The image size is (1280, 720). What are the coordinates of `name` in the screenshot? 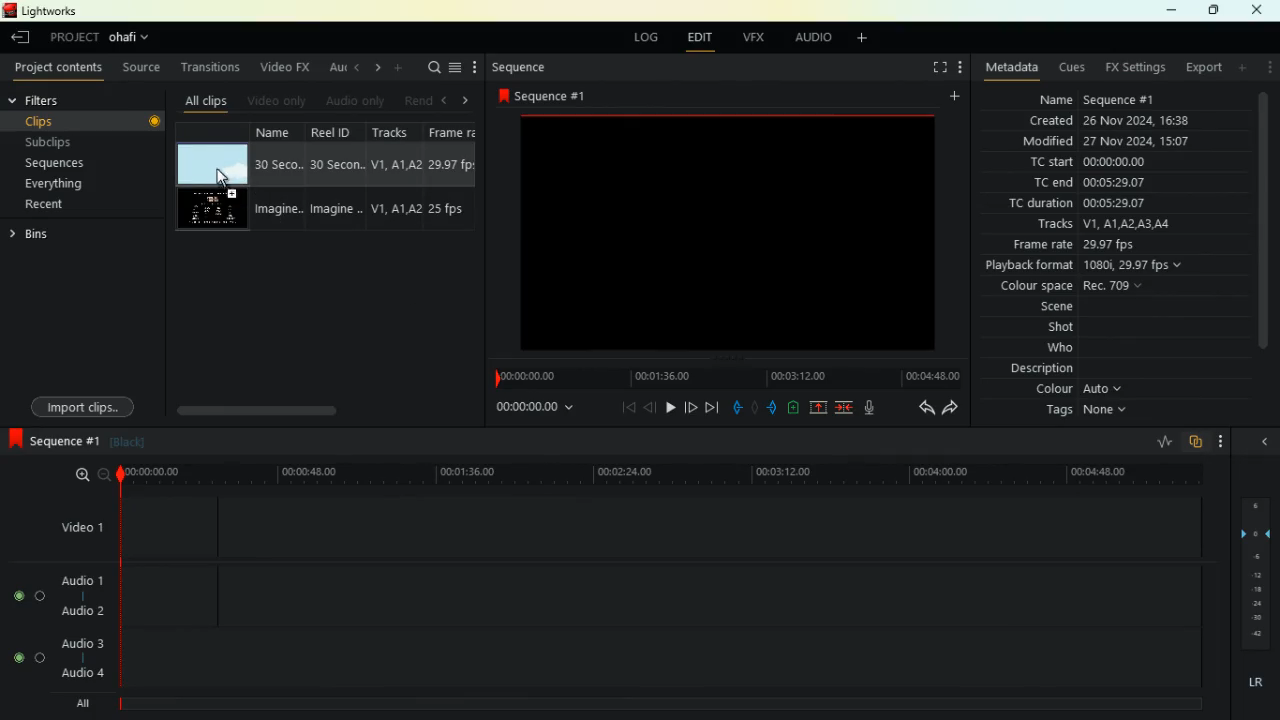 It's located at (279, 131).